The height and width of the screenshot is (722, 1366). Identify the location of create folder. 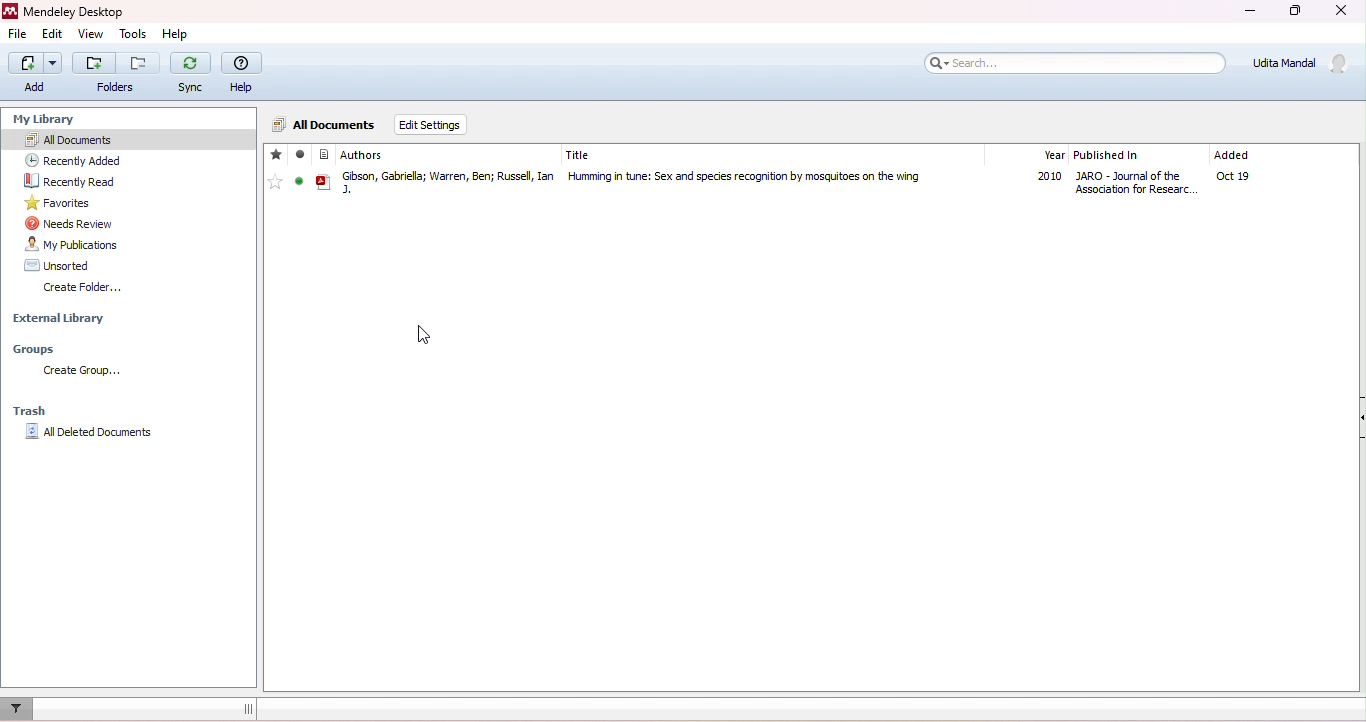
(81, 289).